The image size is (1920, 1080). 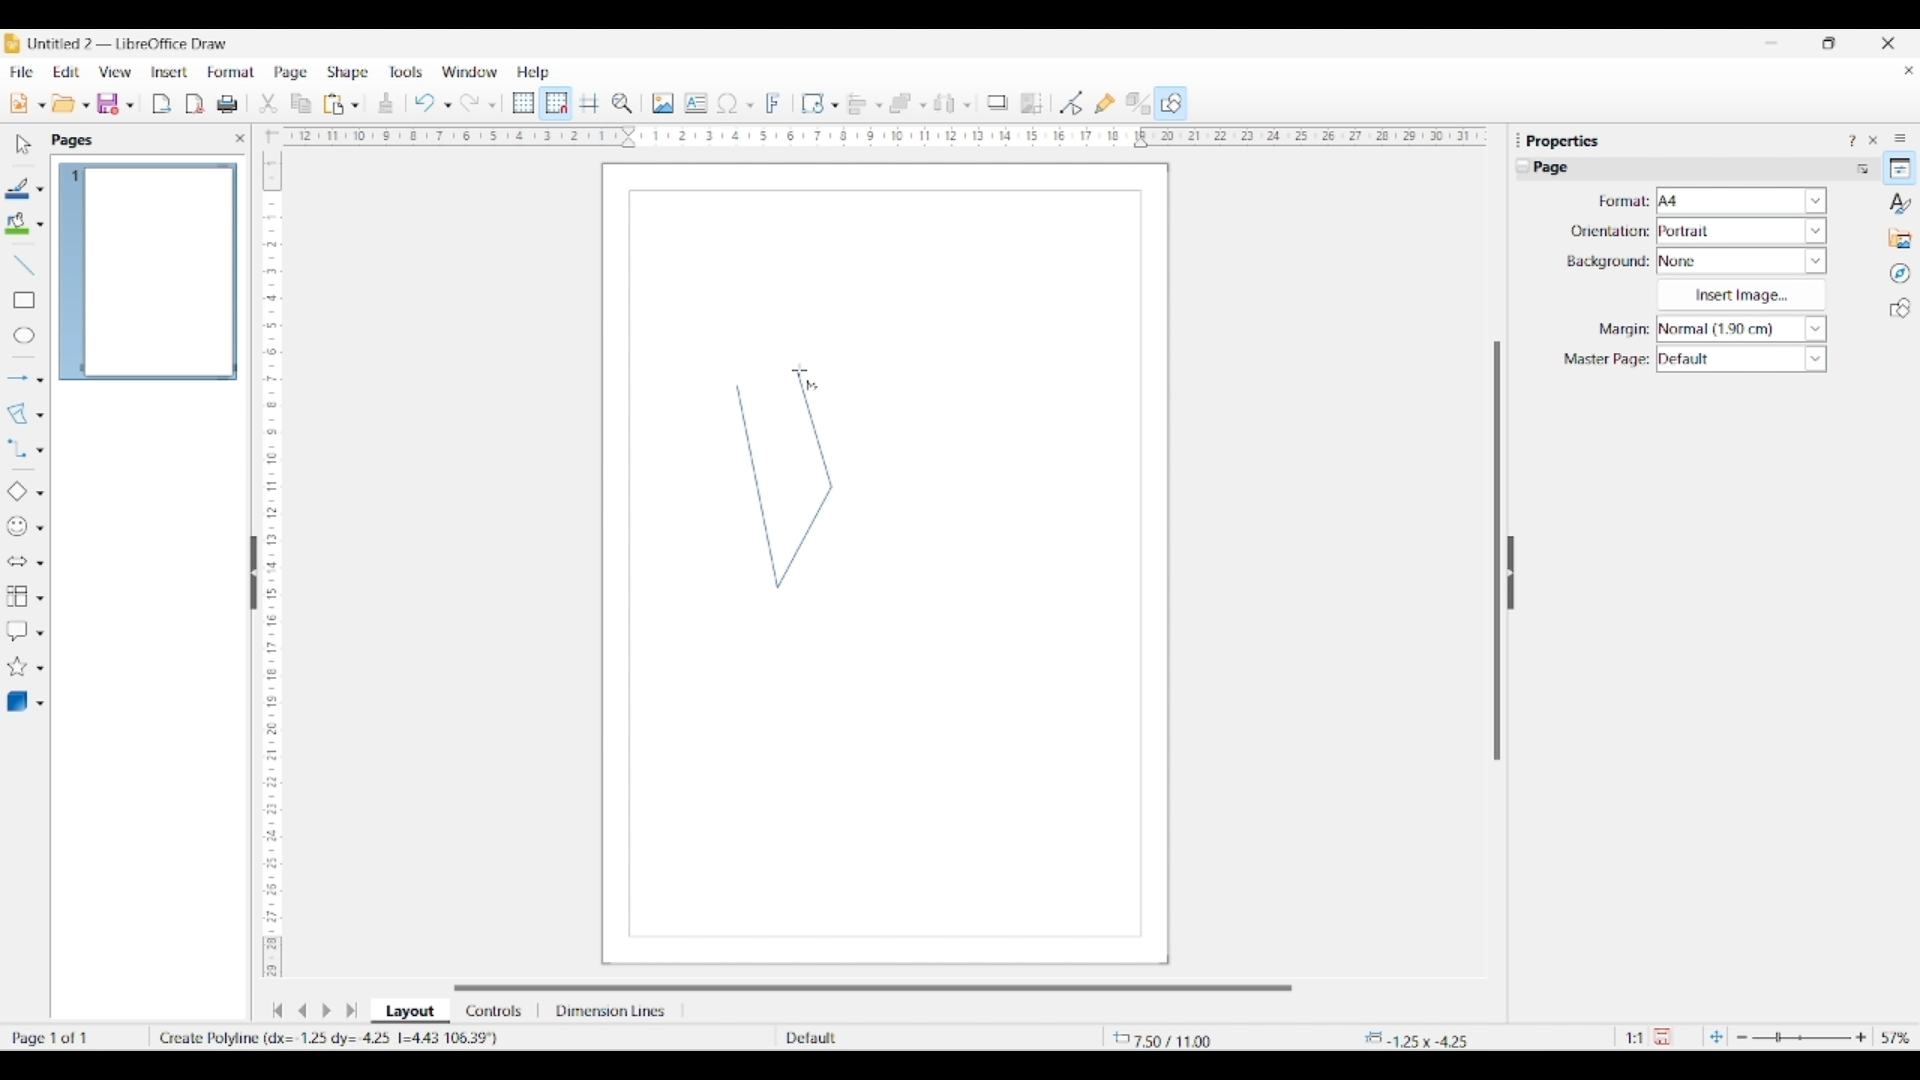 What do you see at coordinates (336, 1037) in the screenshot?
I see `Co-ordinates of Ploygon changed` at bounding box center [336, 1037].